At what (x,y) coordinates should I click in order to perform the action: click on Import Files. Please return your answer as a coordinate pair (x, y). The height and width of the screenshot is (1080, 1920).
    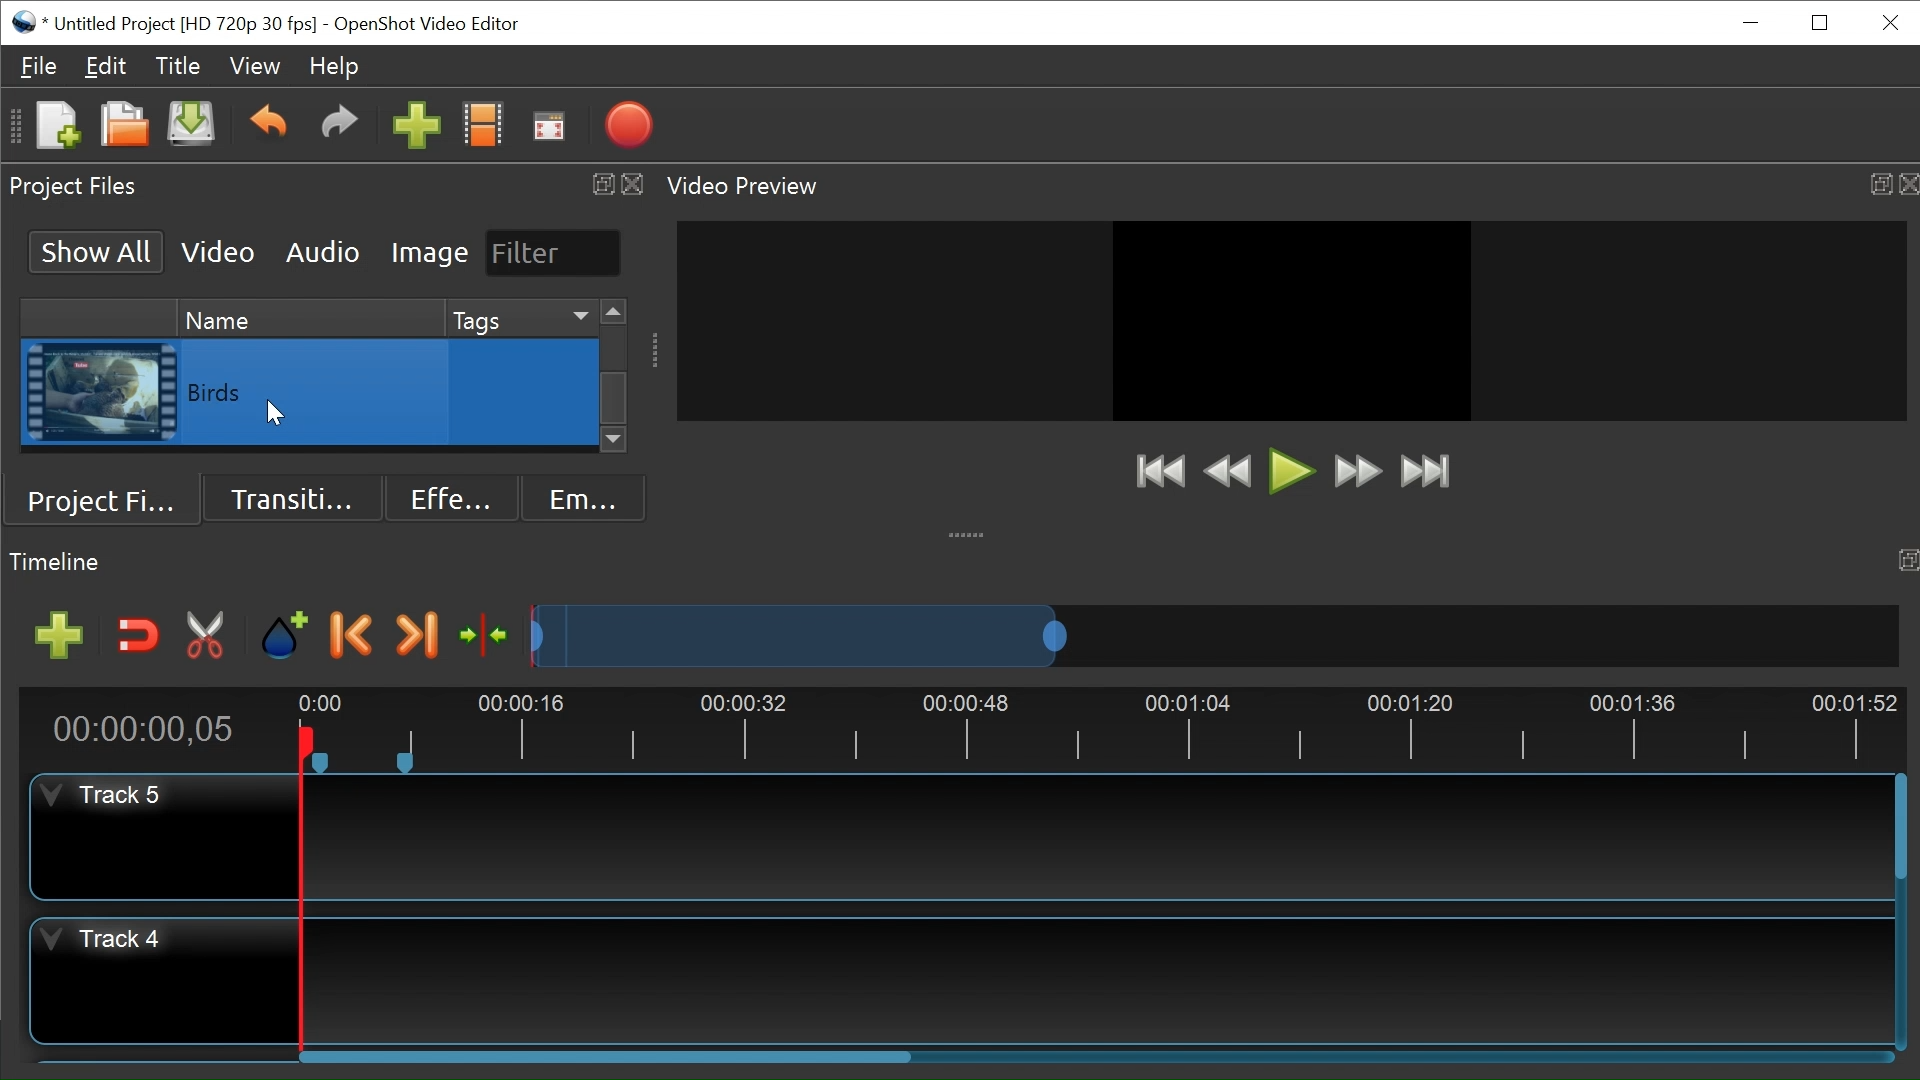
    Looking at the image, I should click on (415, 127).